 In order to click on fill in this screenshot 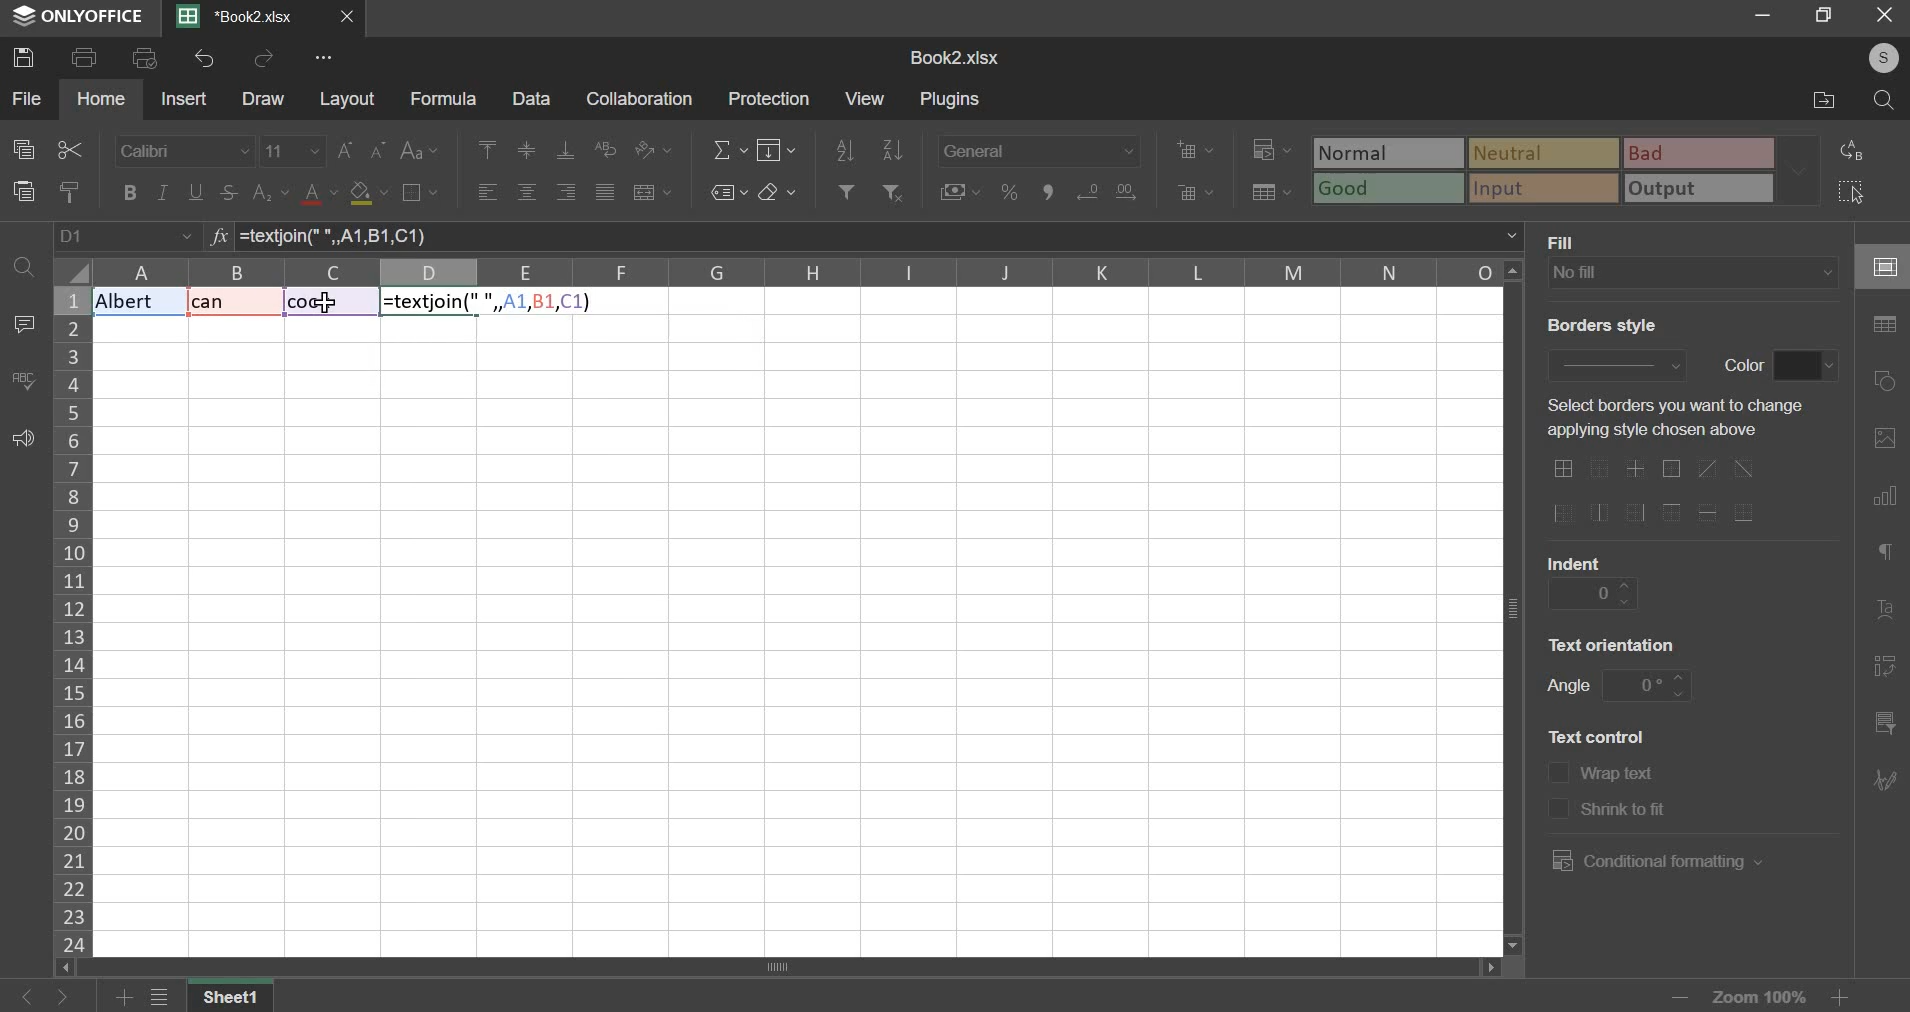, I will do `click(778, 149)`.